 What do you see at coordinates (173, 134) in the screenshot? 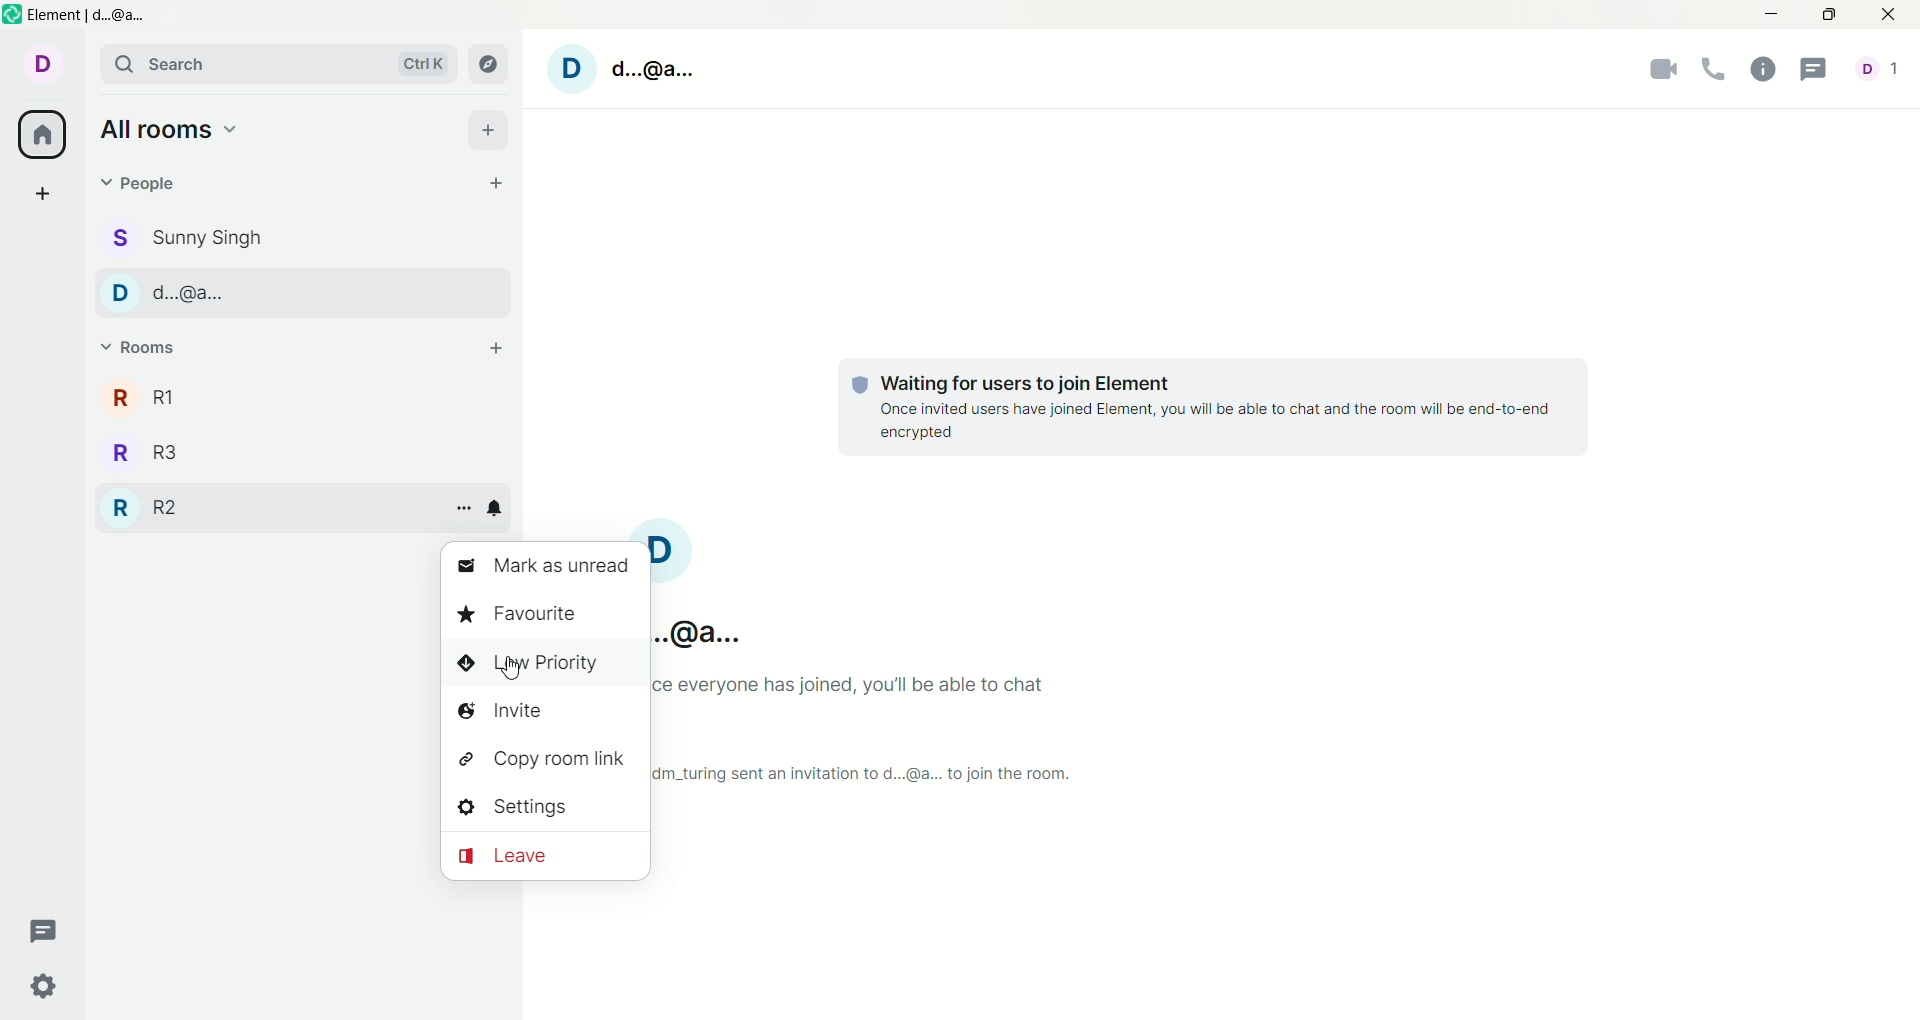
I see `all rooms` at bounding box center [173, 134].